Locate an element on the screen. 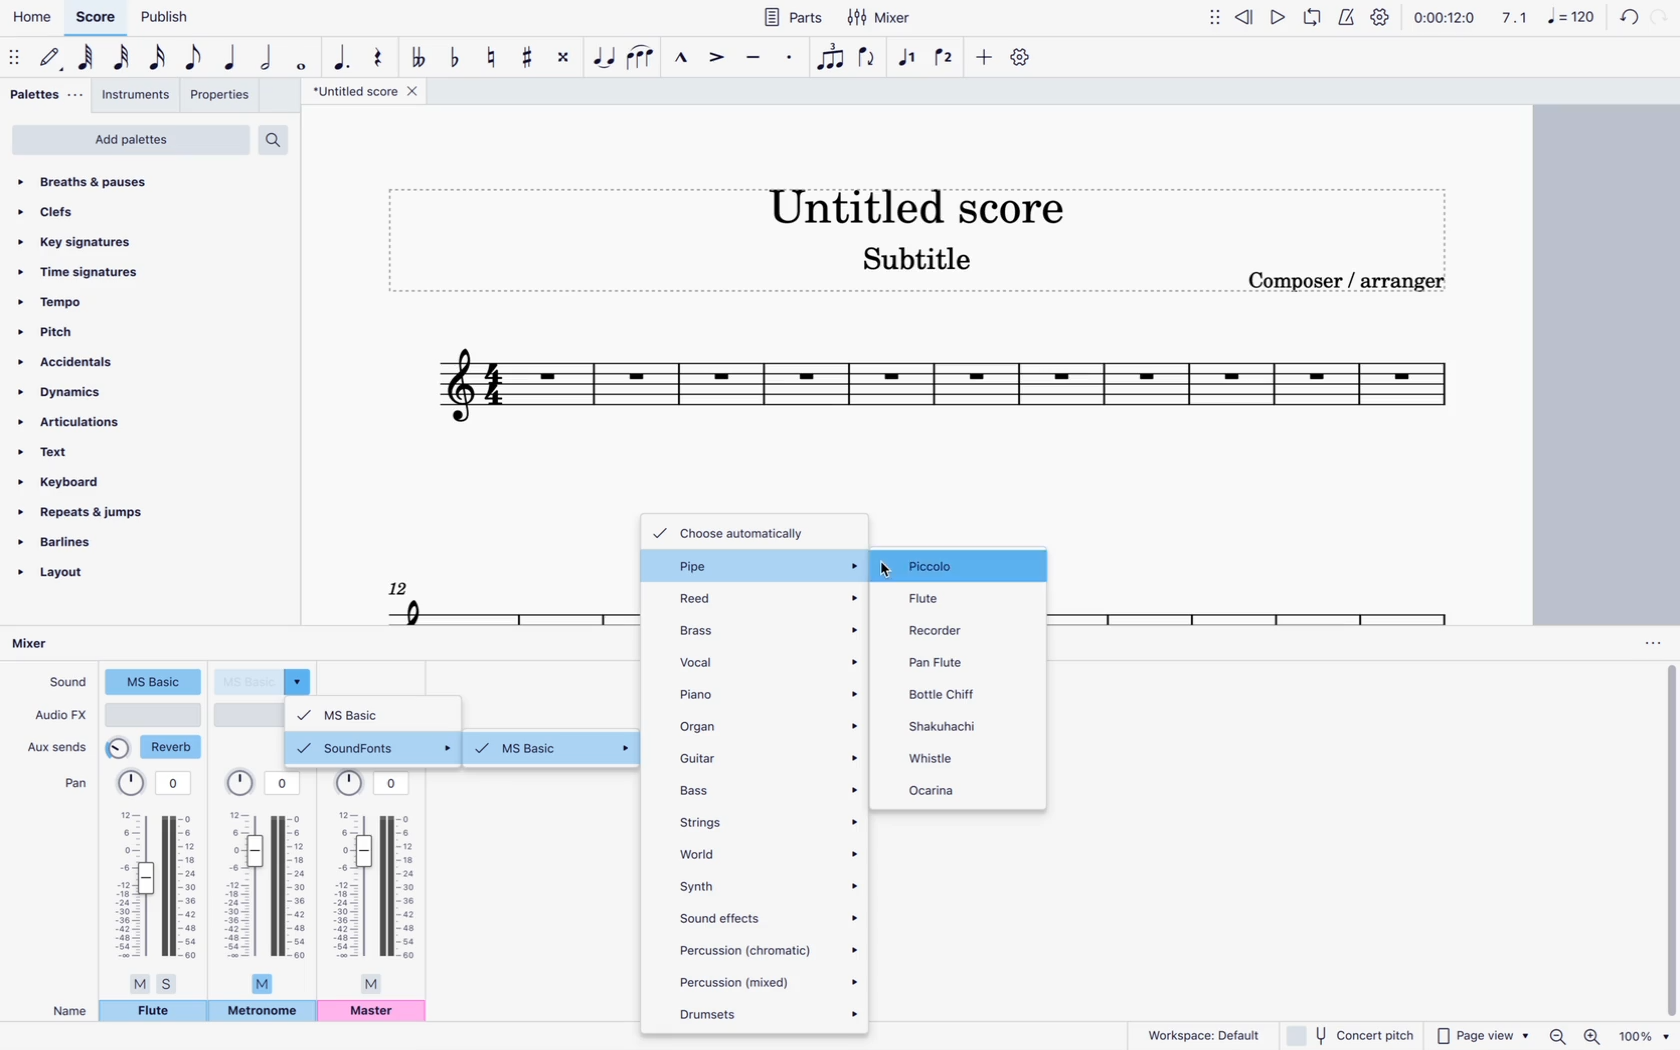  accidentals is located at coordinates (110, 361).